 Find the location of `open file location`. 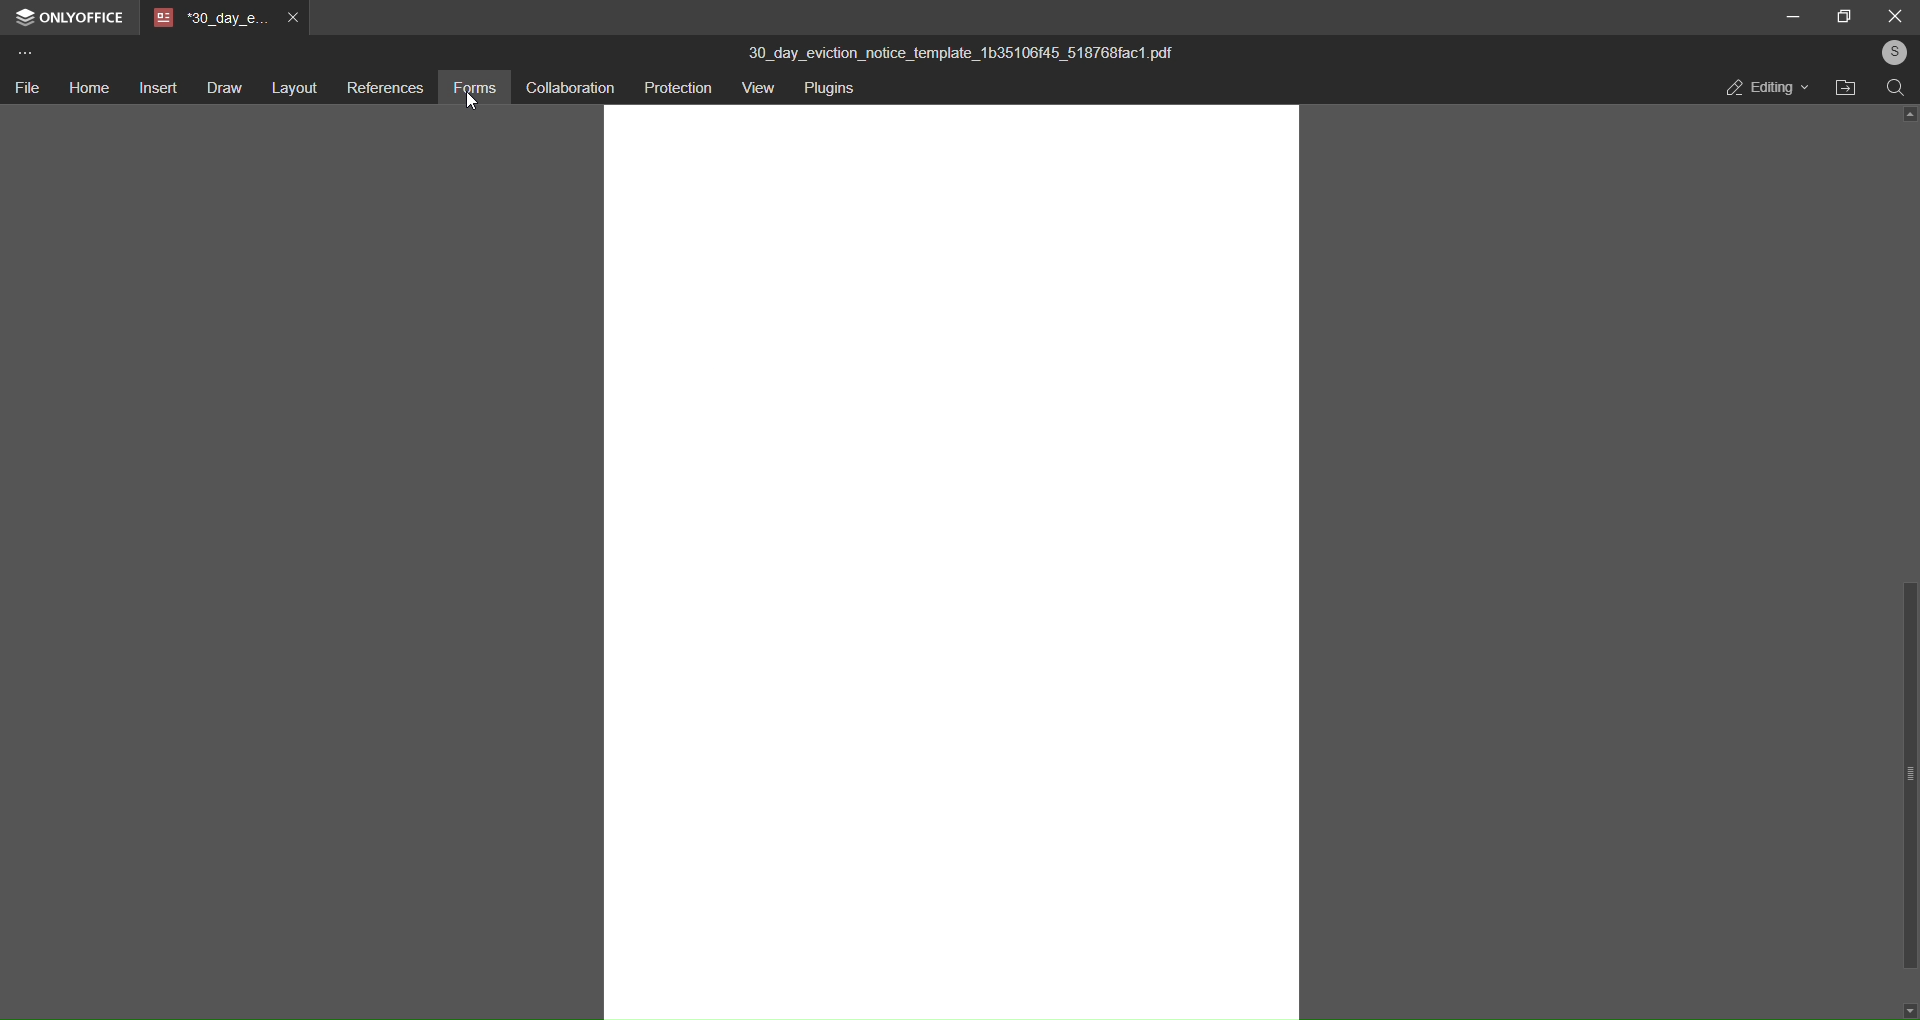

open file location is located at coordinates (1840, 89).